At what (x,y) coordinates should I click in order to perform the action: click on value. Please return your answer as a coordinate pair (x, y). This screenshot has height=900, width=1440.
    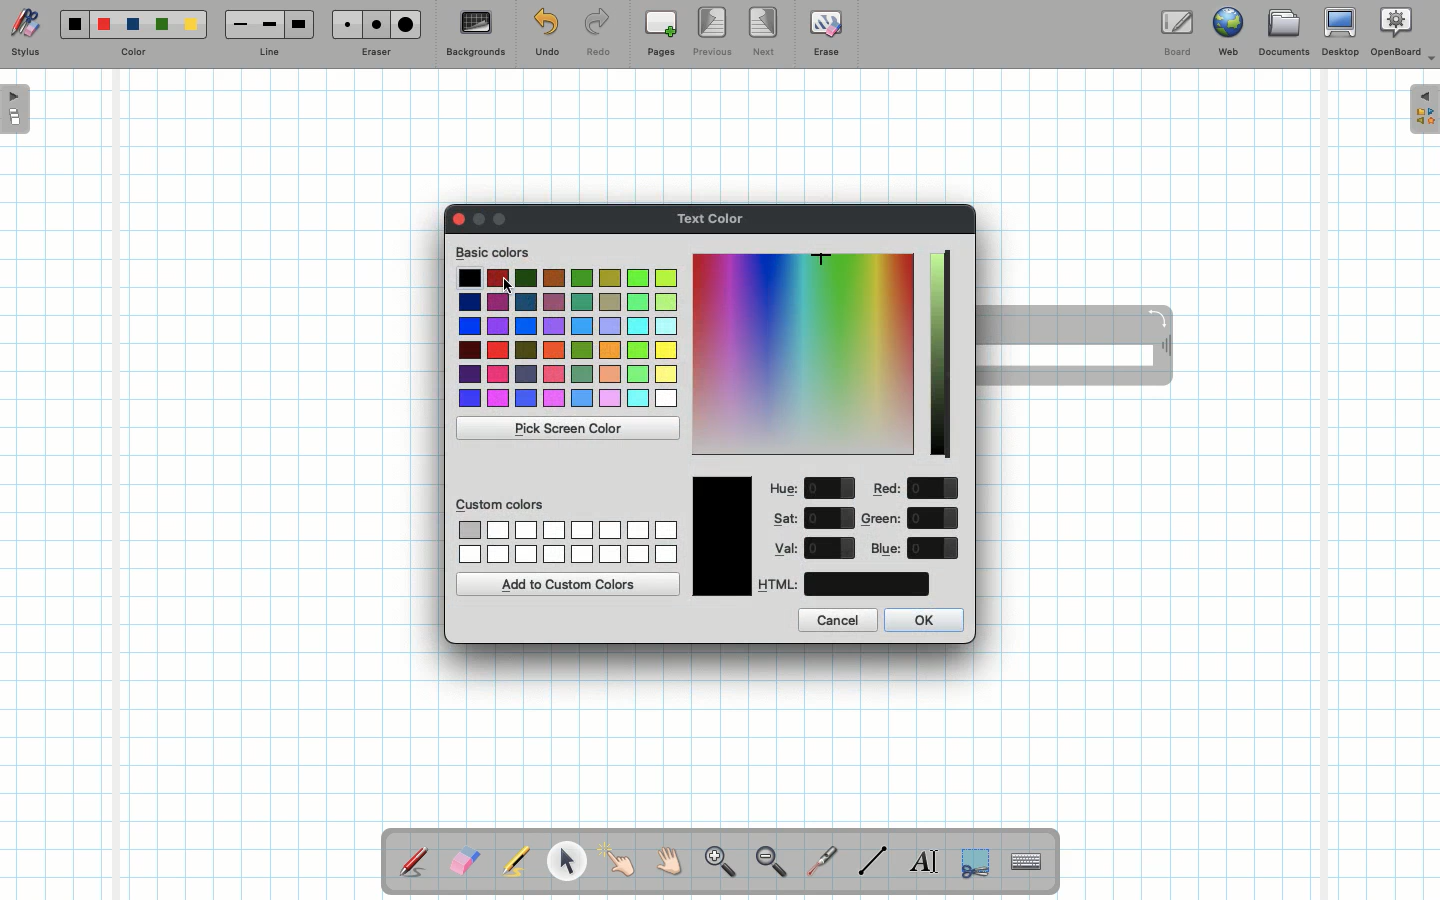
    Looking at the image, I should click on (830, 489).